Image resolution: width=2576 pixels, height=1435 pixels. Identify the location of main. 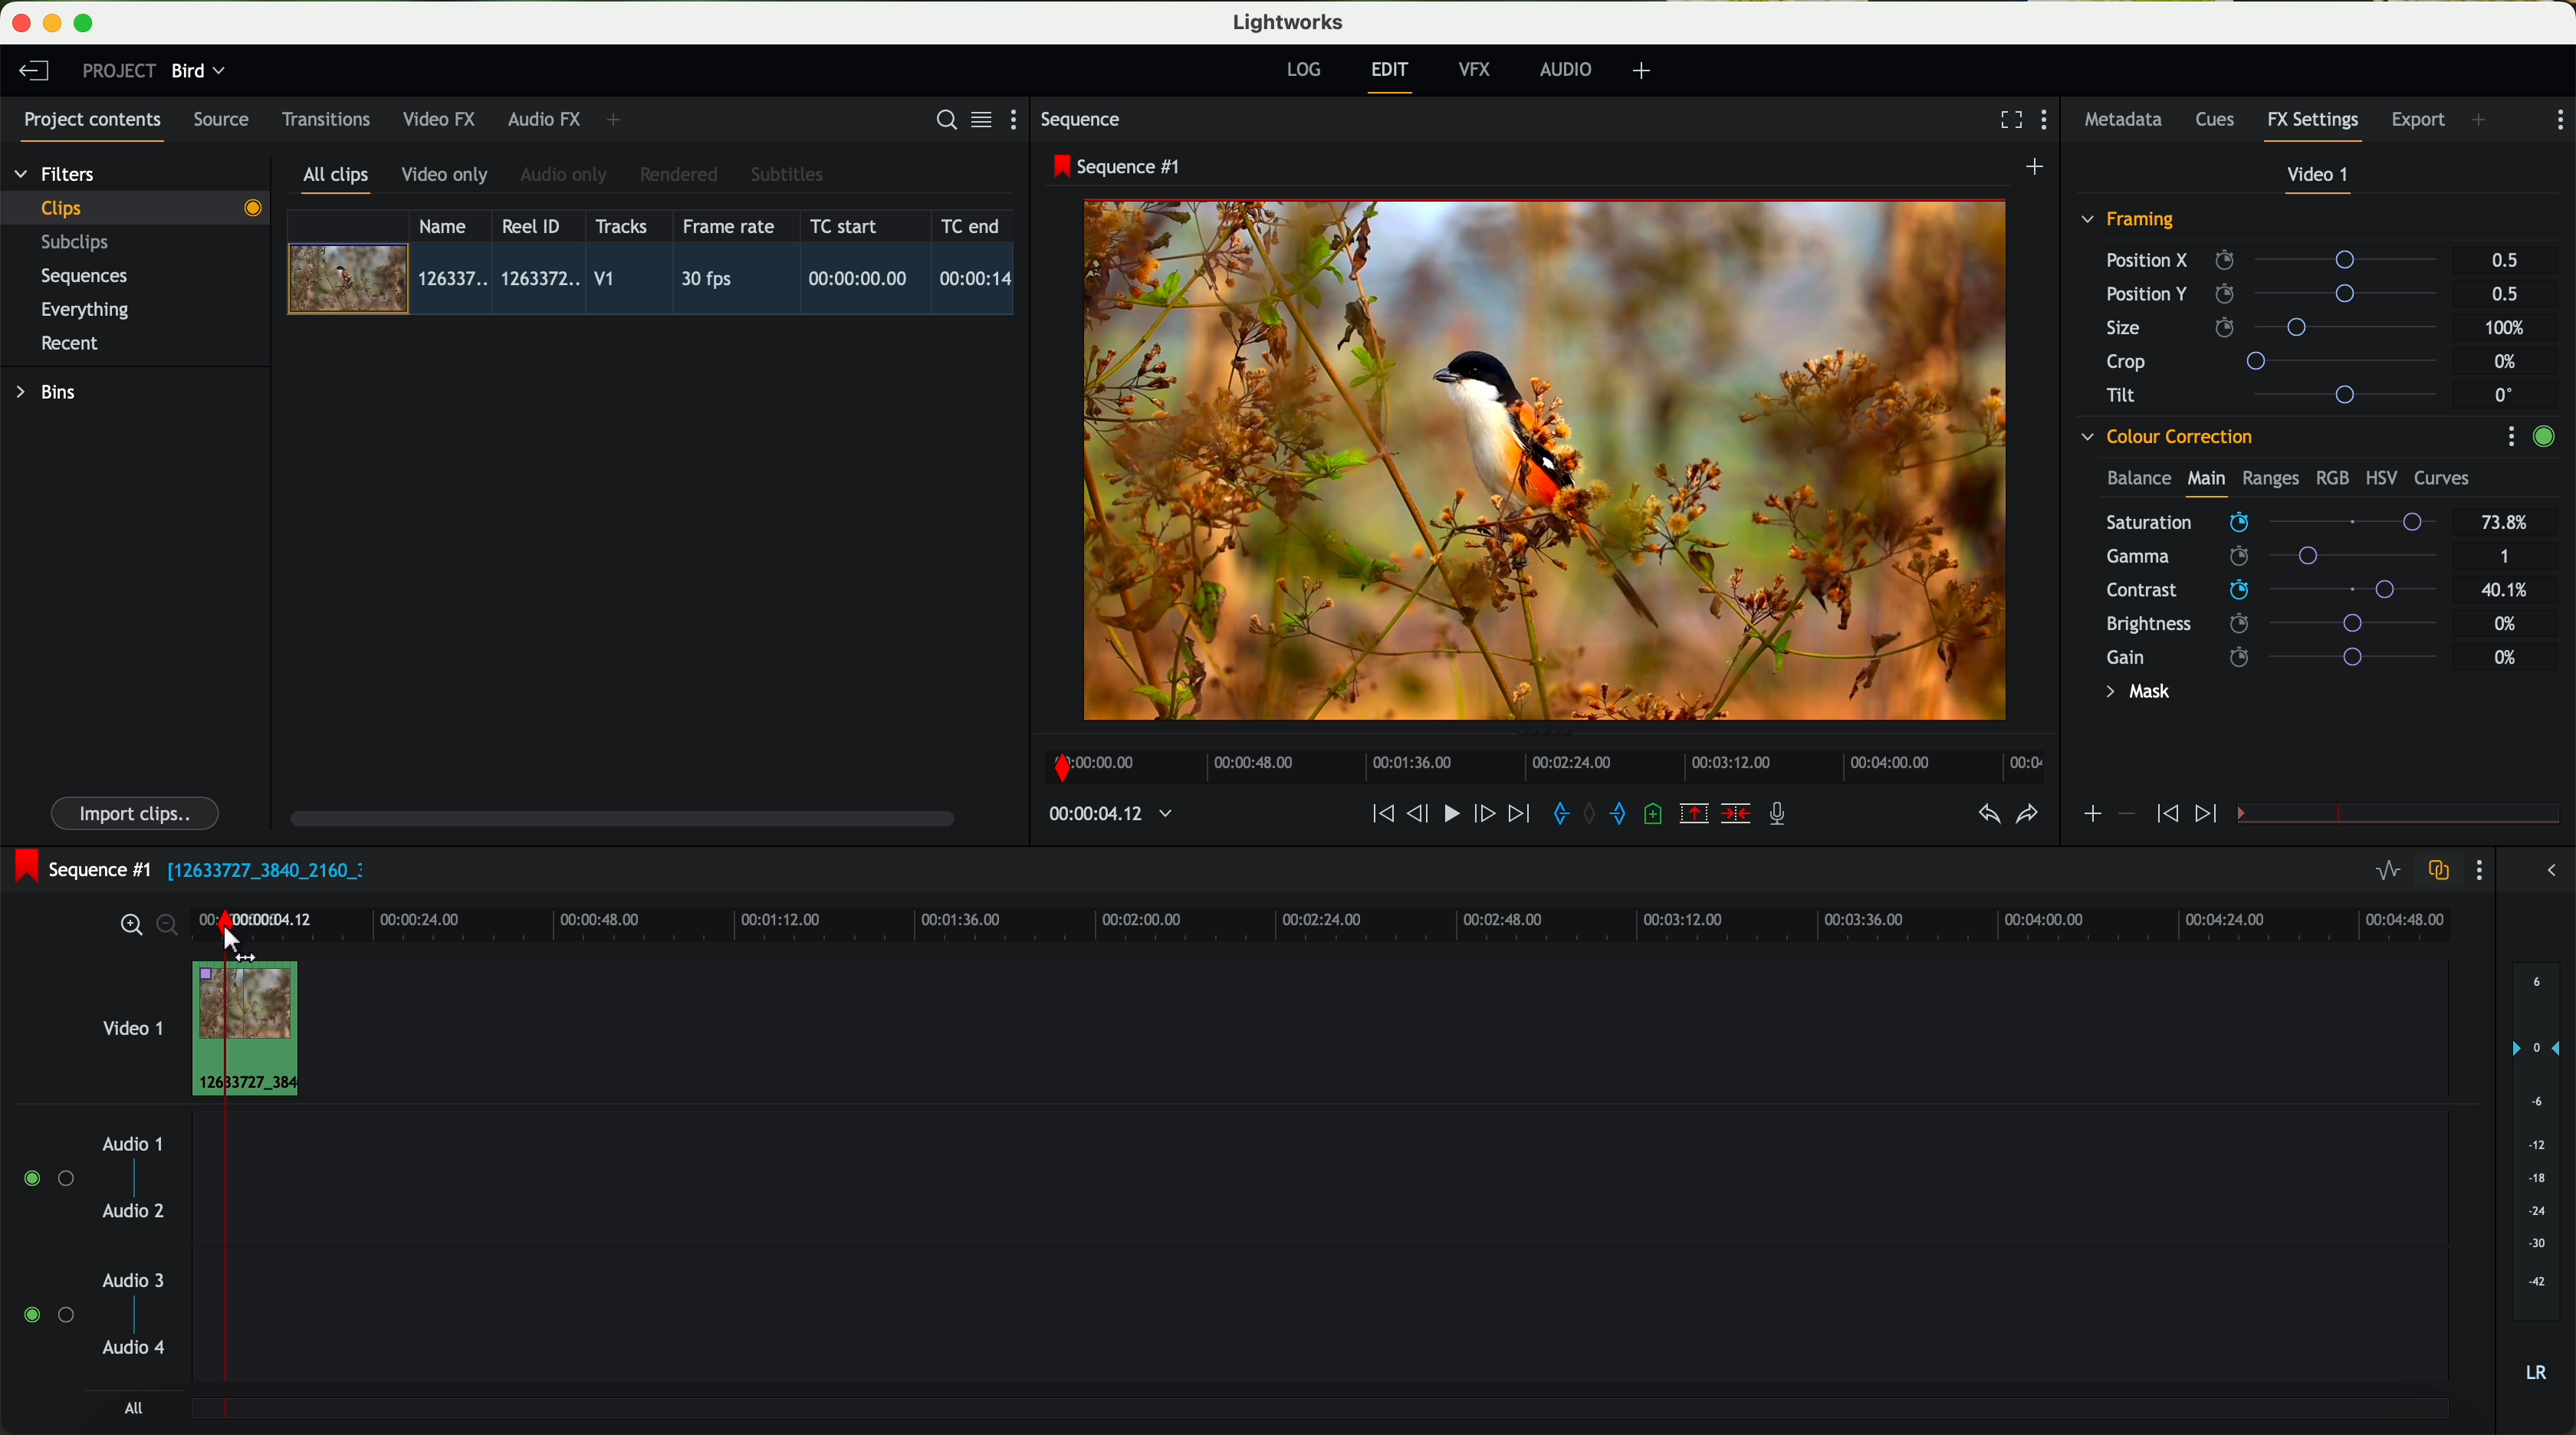
(2206, 482).